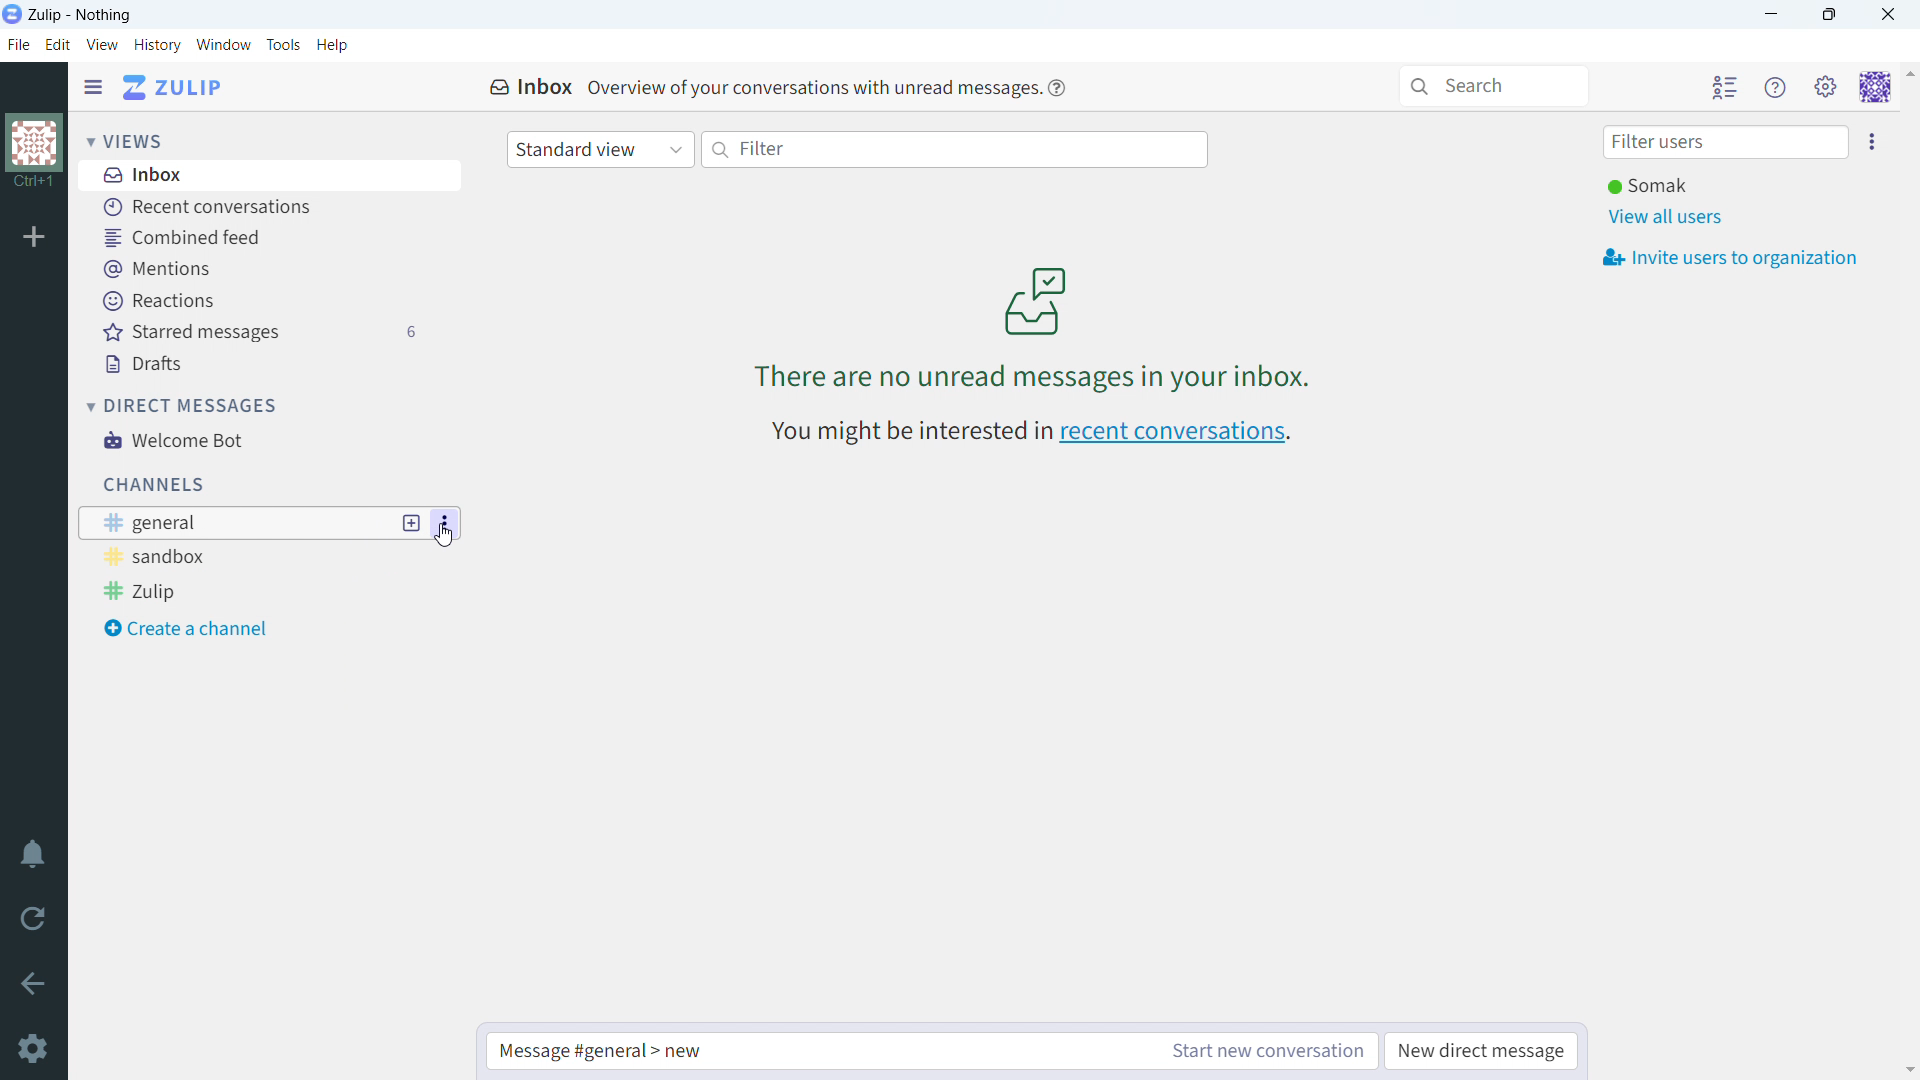 The image size is (1920, 1080). Describe the element at coordinates (332, 46) in the screenshot. I see `help` at that location.